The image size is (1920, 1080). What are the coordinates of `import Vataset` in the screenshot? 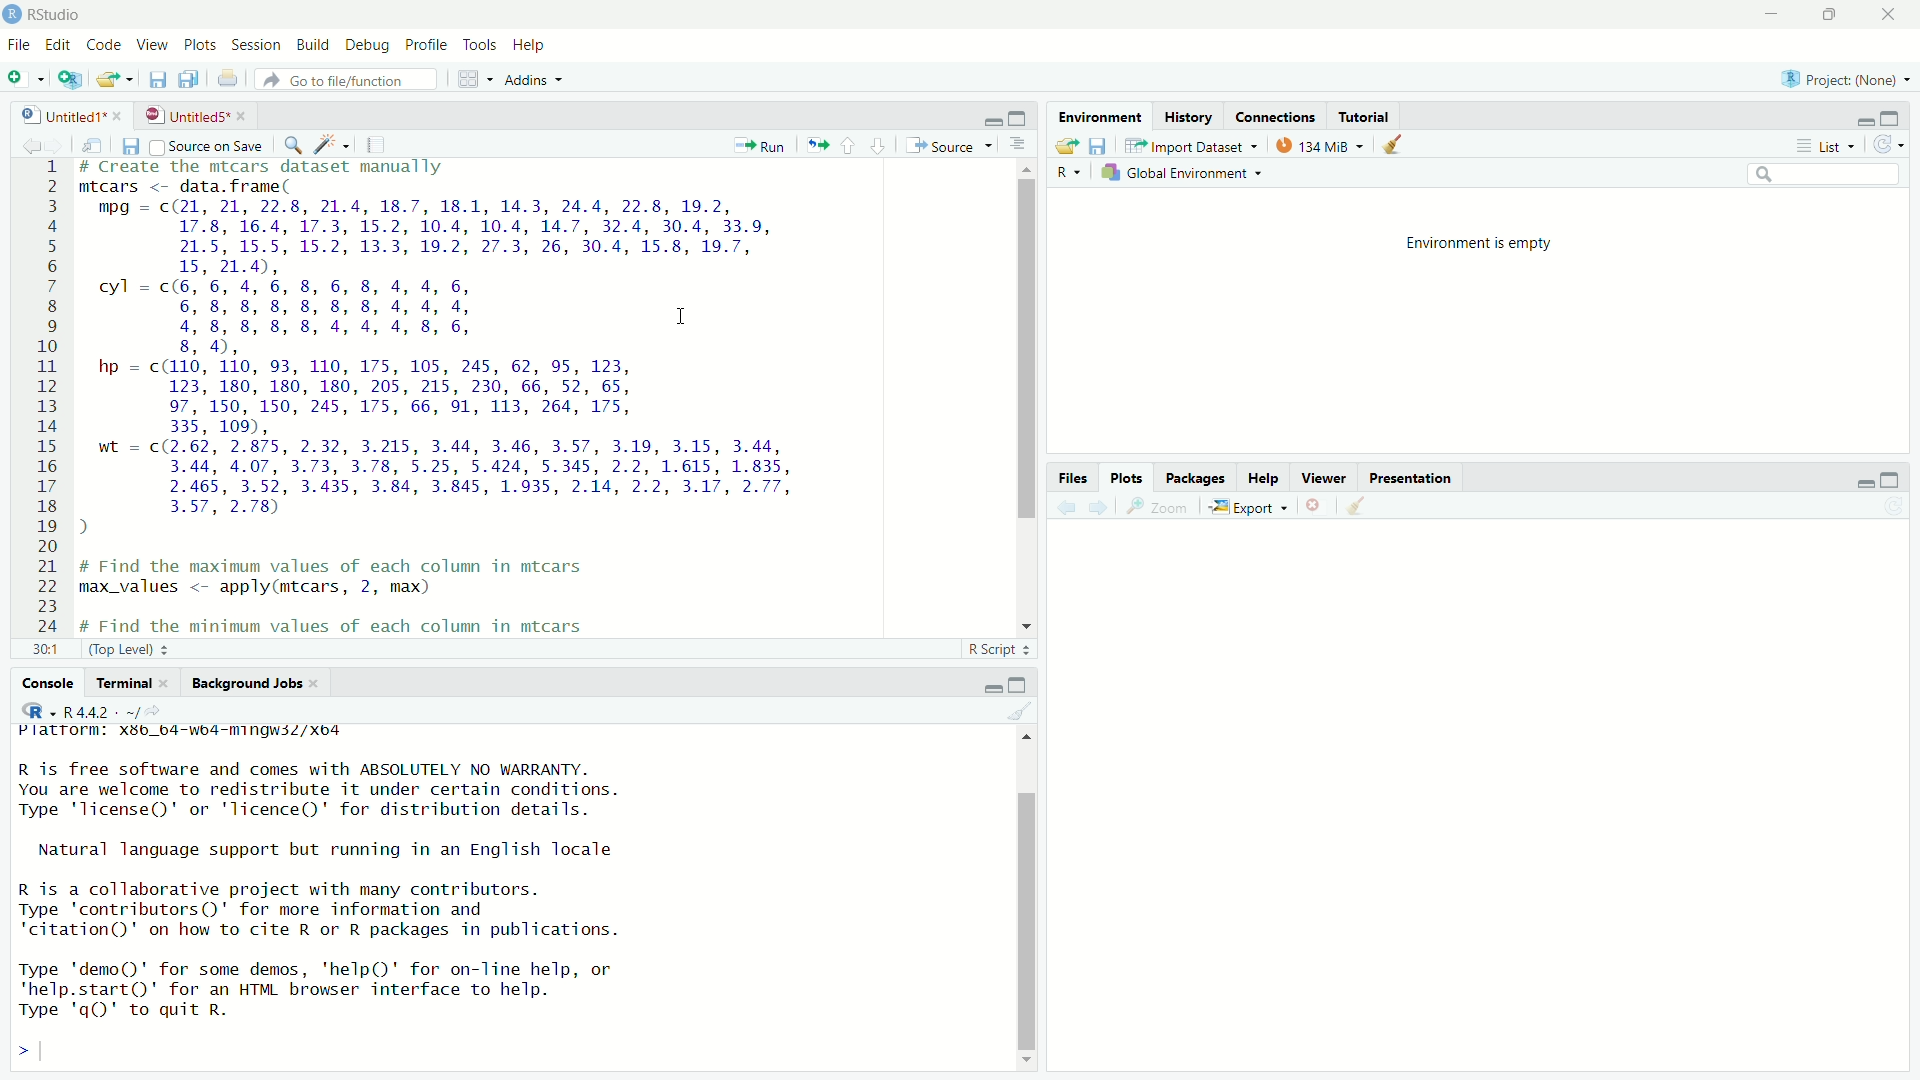 It's located at (1192, 145).